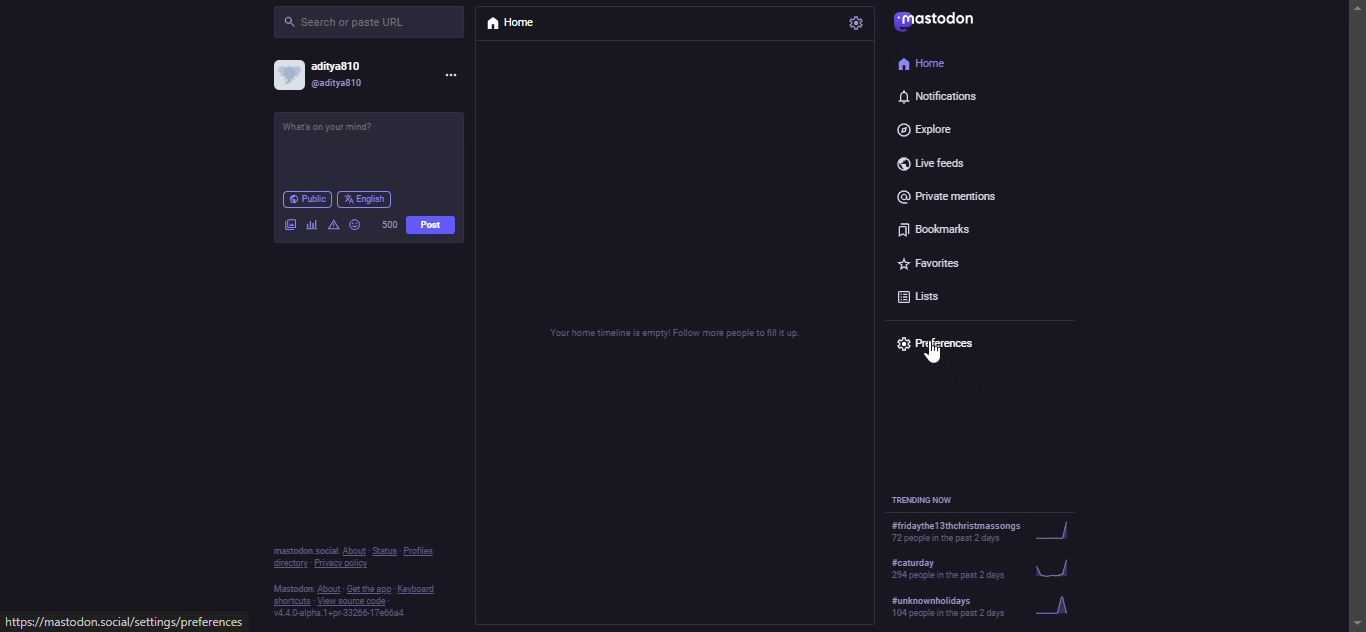  What do you see at coordinates (939, 98) in the screenshot?
I see `notifications` at bounding box center [939, 98].